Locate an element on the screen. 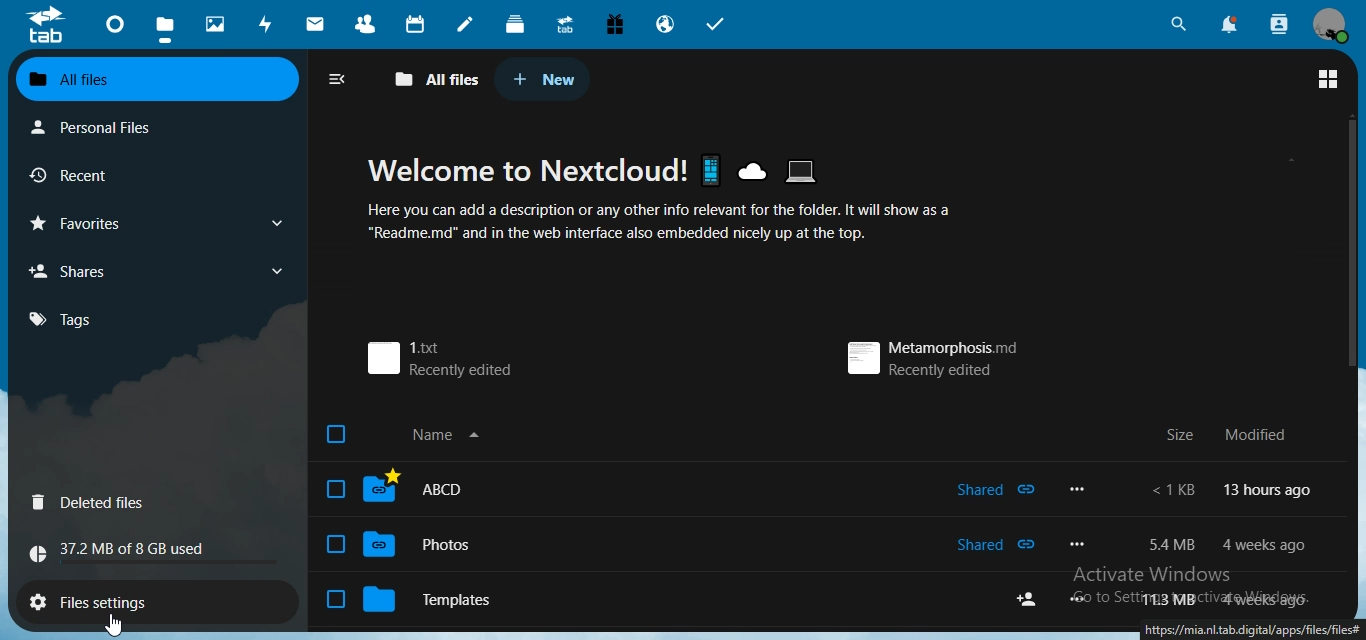 The width and height of the screenshot is (1366, 640). Thttps://mia.nltab.digtal/apps/files/files# is located at coordinates (1250, 630).